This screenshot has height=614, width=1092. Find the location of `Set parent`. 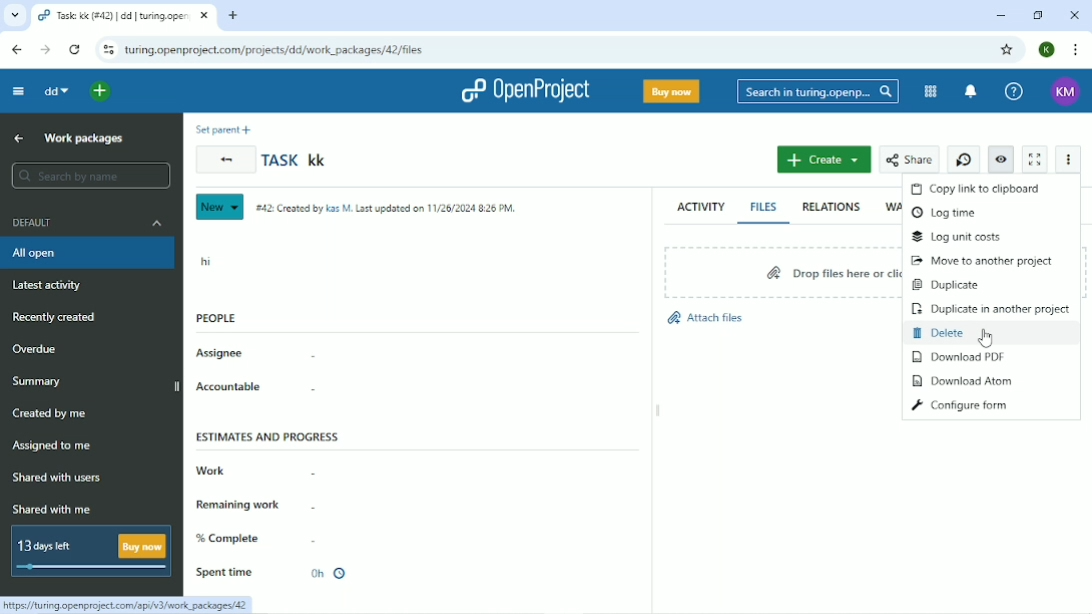

Set parent is located at coordinates (225, 128).